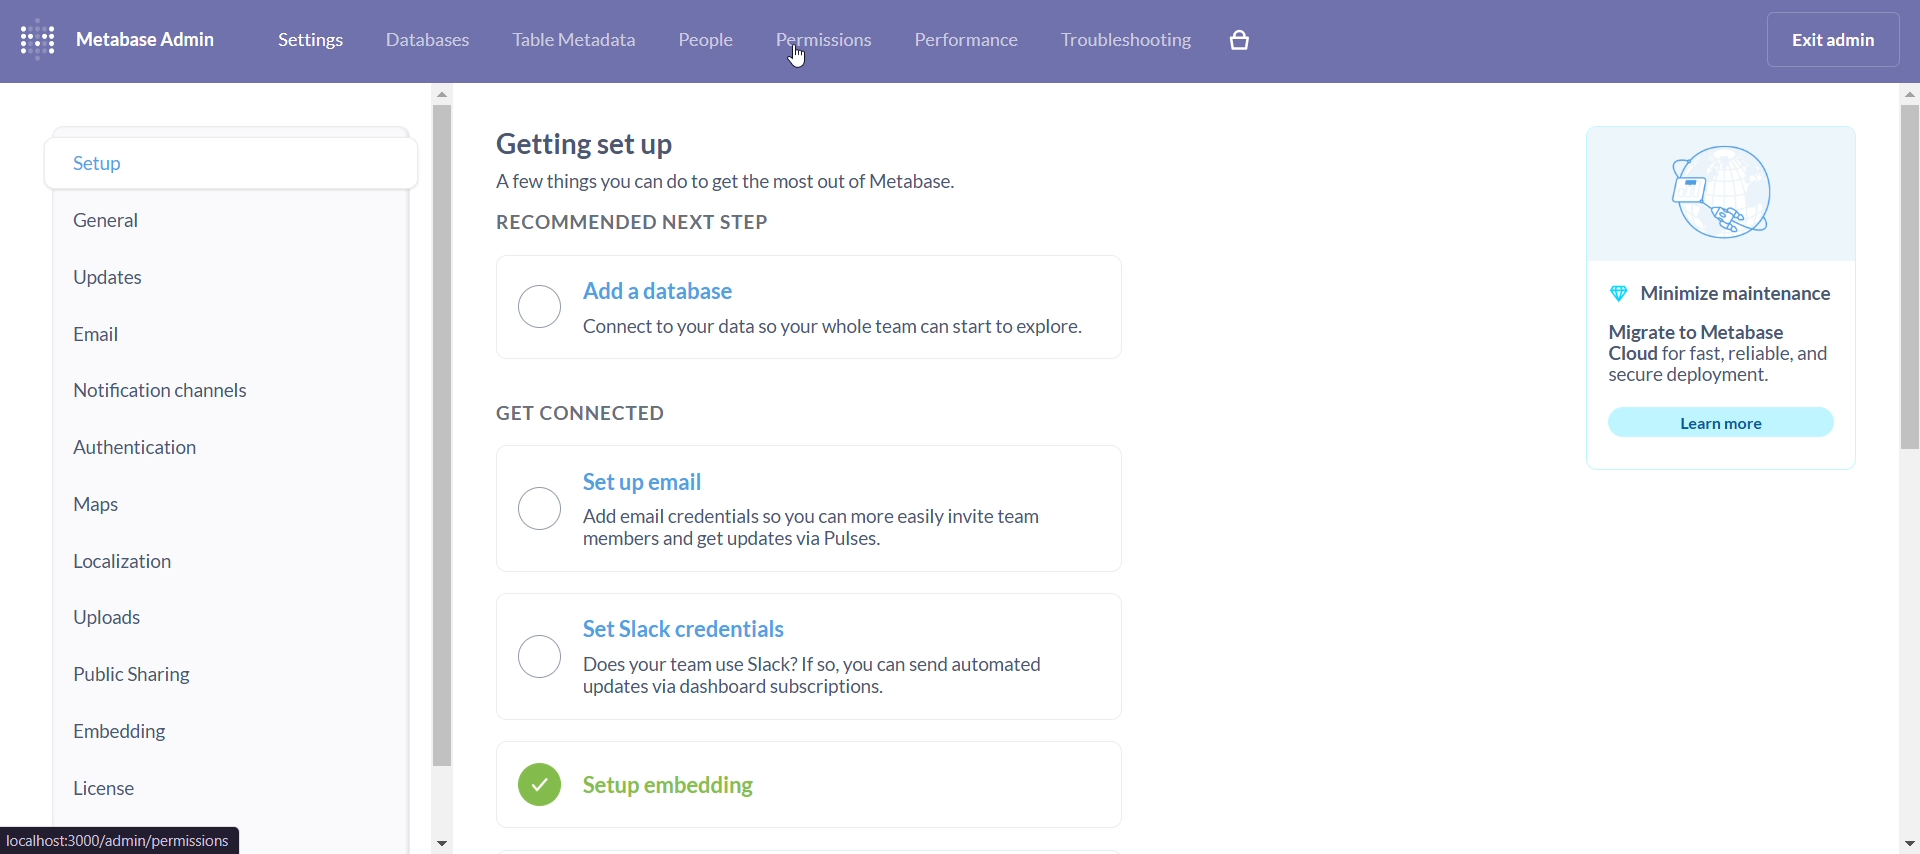  I want to click on permissions, so click(834, 40).